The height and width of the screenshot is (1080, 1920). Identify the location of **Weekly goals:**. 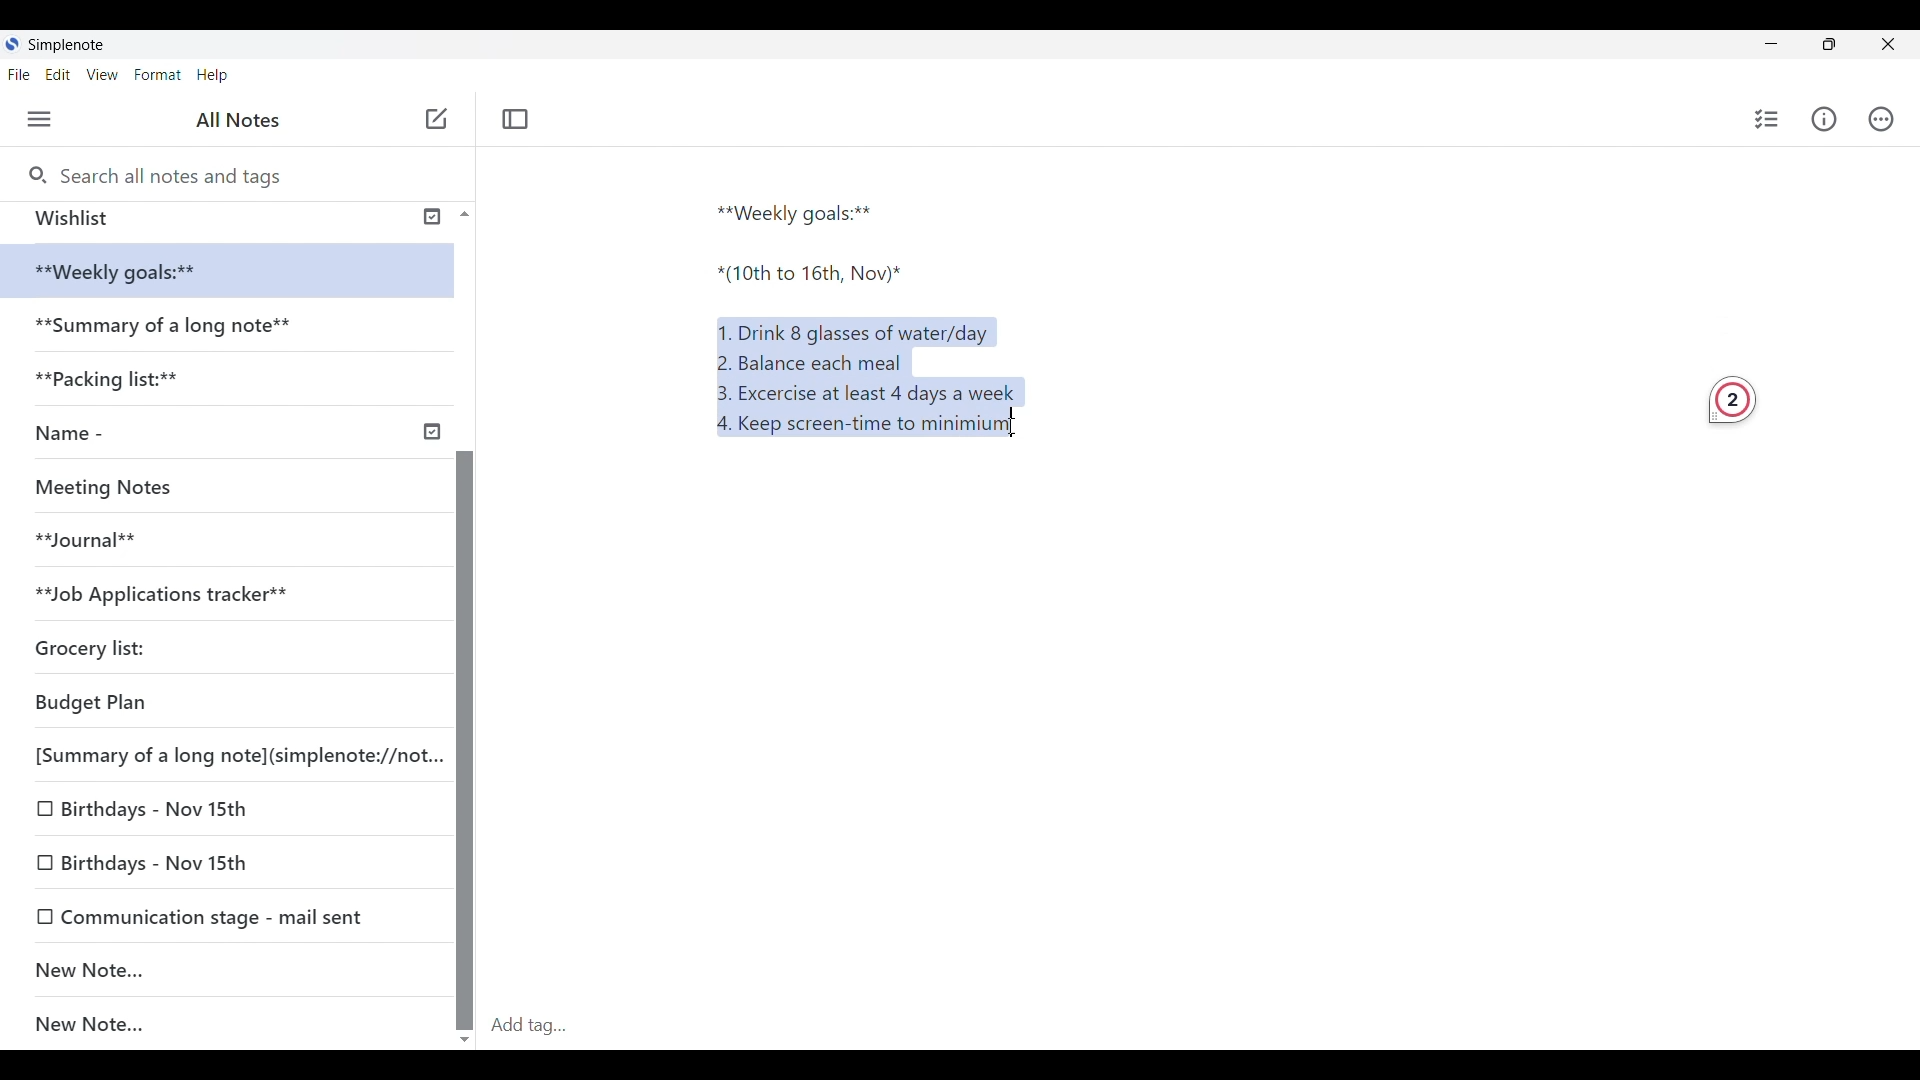
(803, 210).